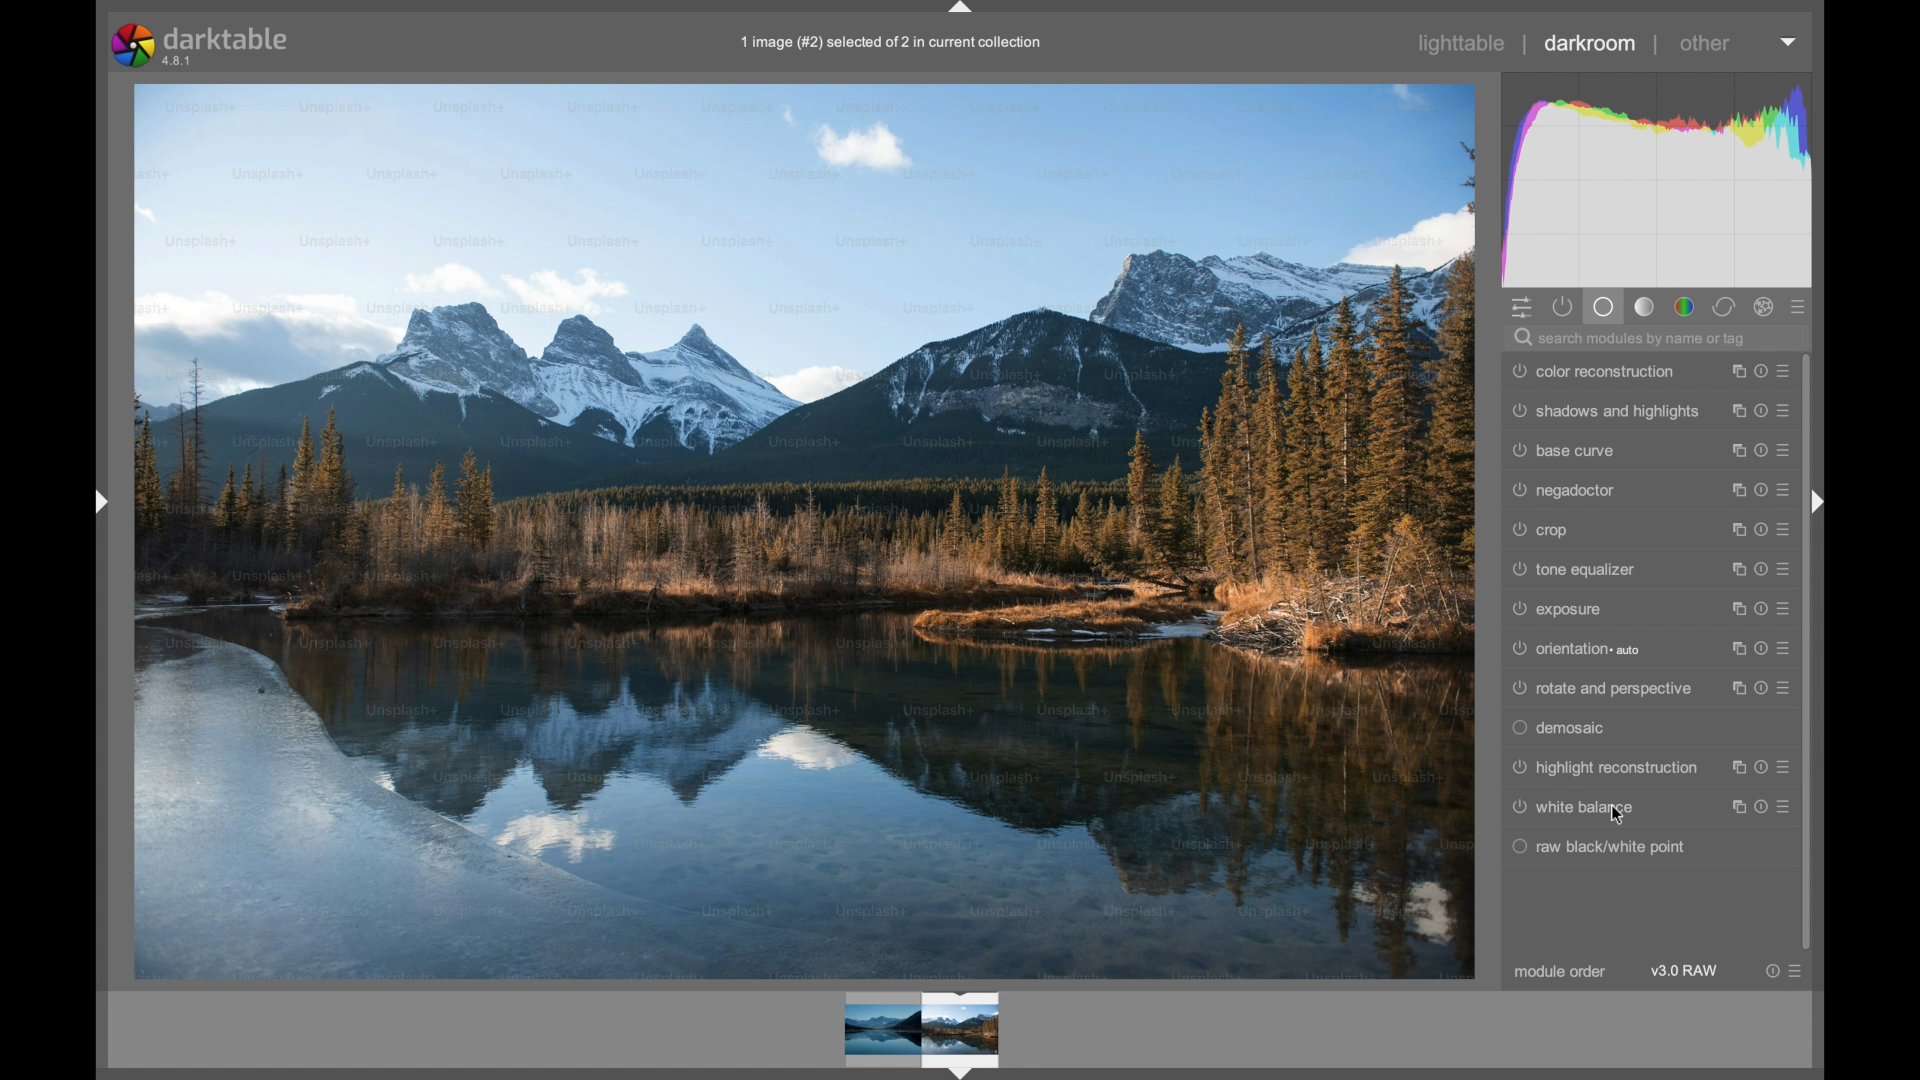  I want to click on reset parameters, so click(1759, 569).